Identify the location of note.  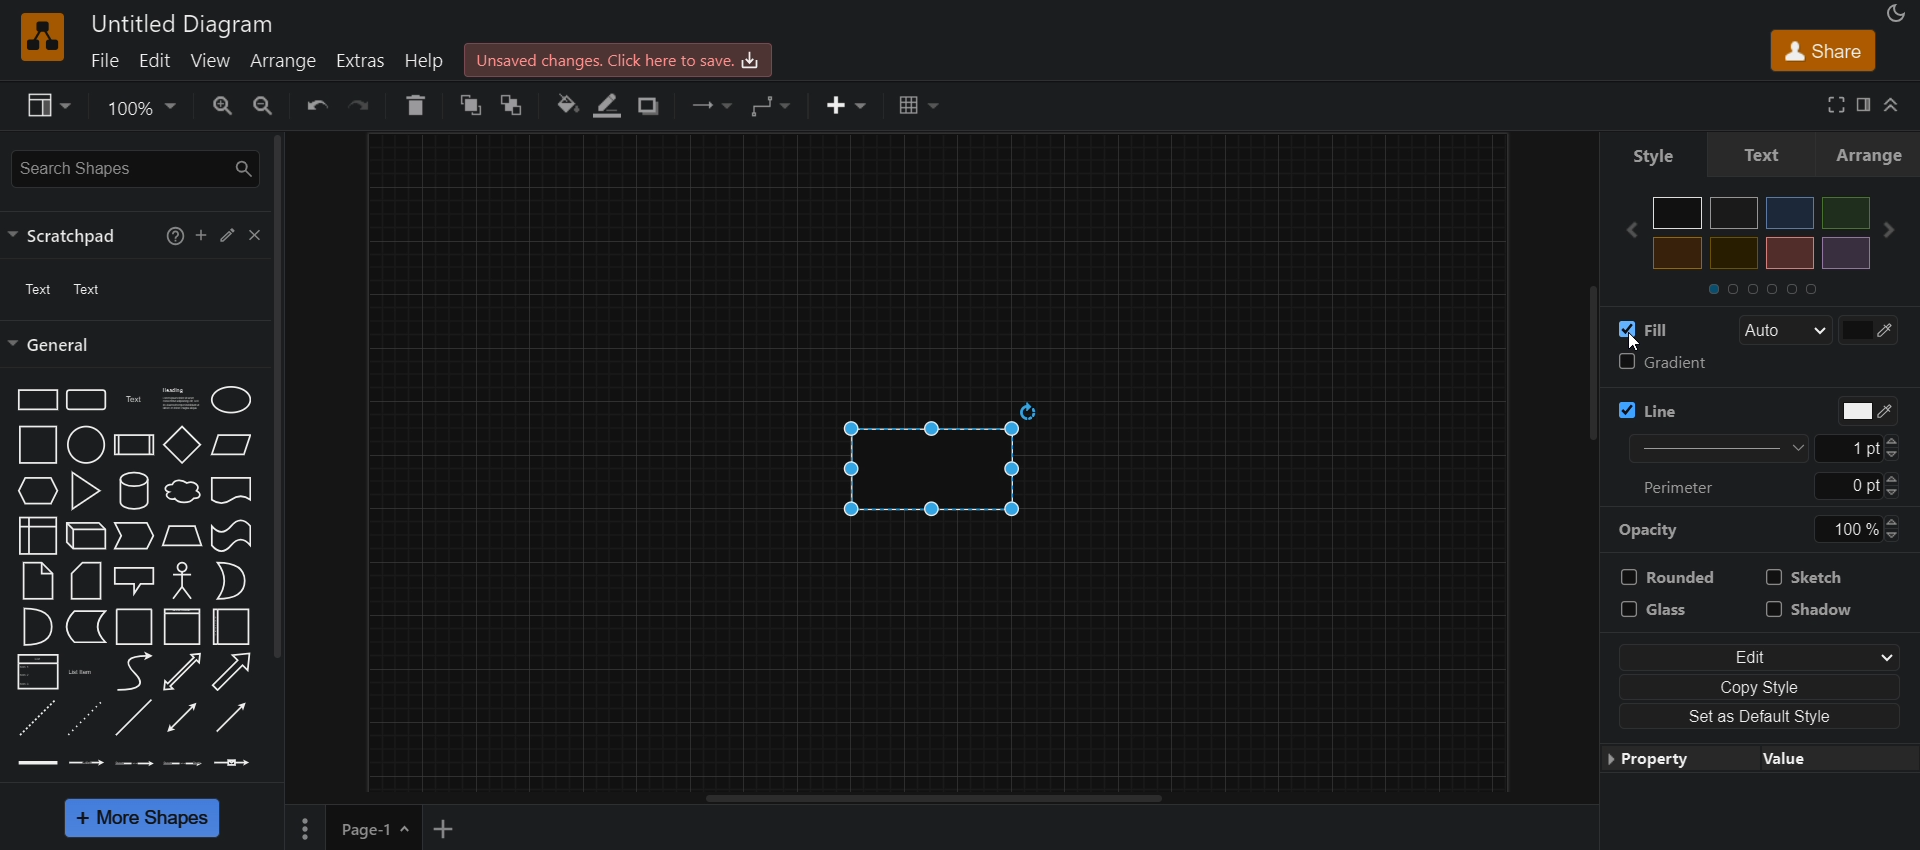
(40, 582).